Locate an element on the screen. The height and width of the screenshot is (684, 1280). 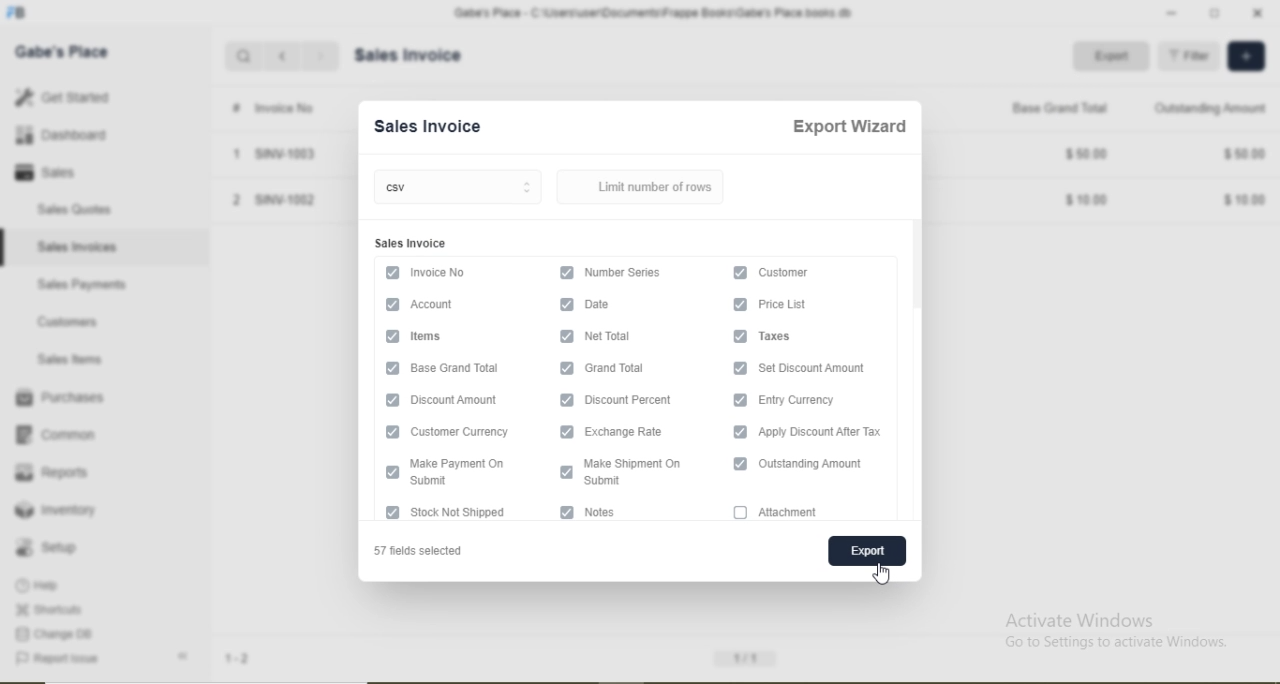
1-2 is located at coordinates (245, 660).